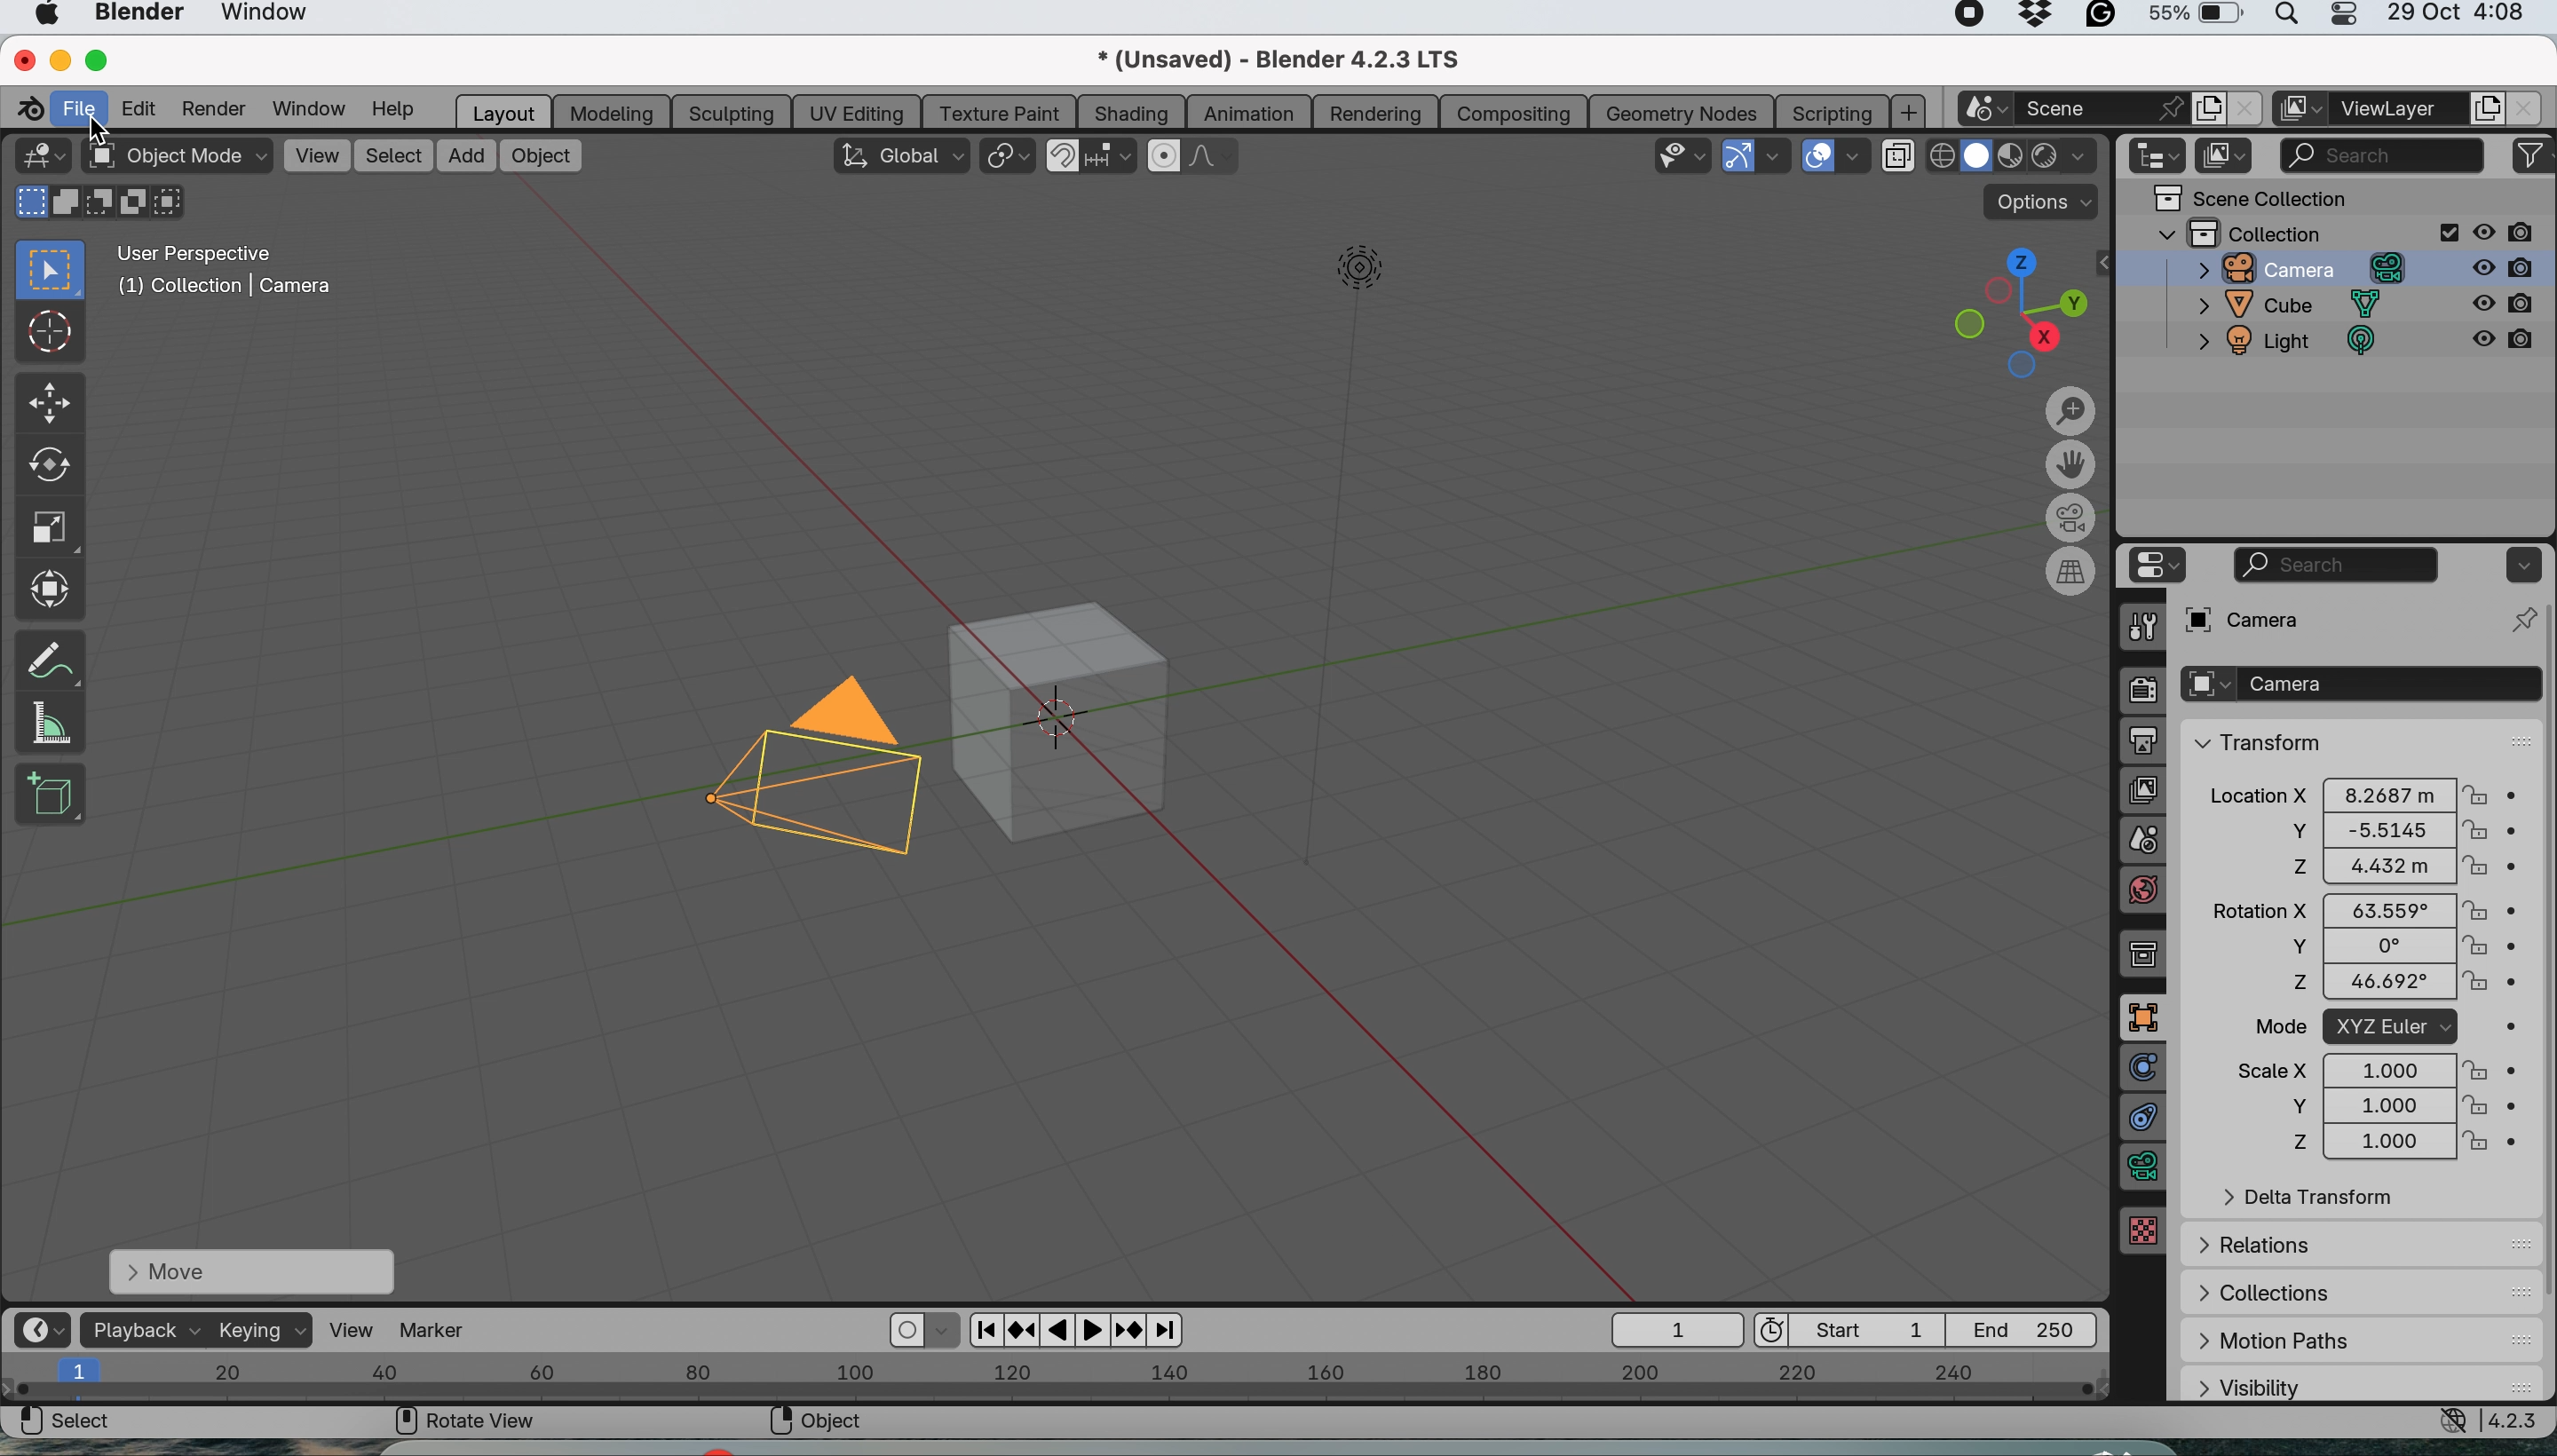 The height and width of the screenshot is (1456, 2557). What do you see at coordinates (1375, 113) in the screenshot?
I see `rendering` at bounding box center [1375, 113].